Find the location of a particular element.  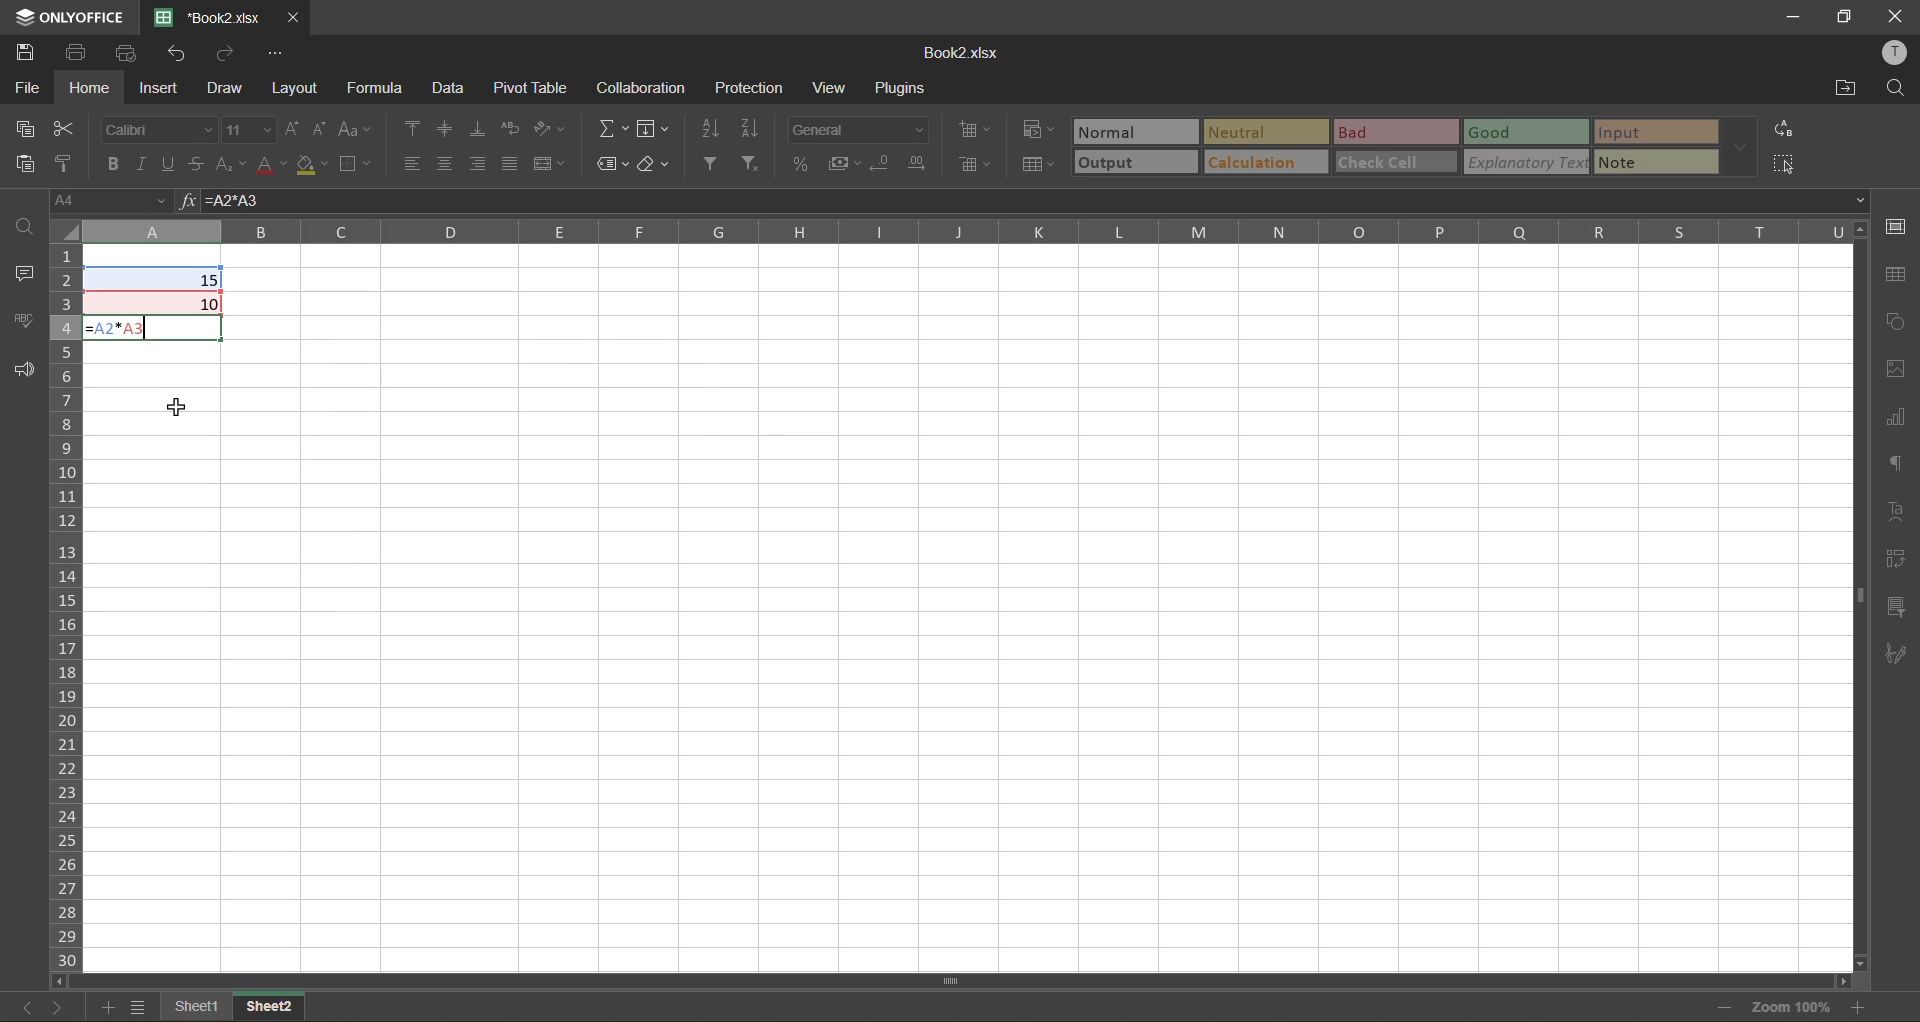

align right is located at coordinates (481, 163).